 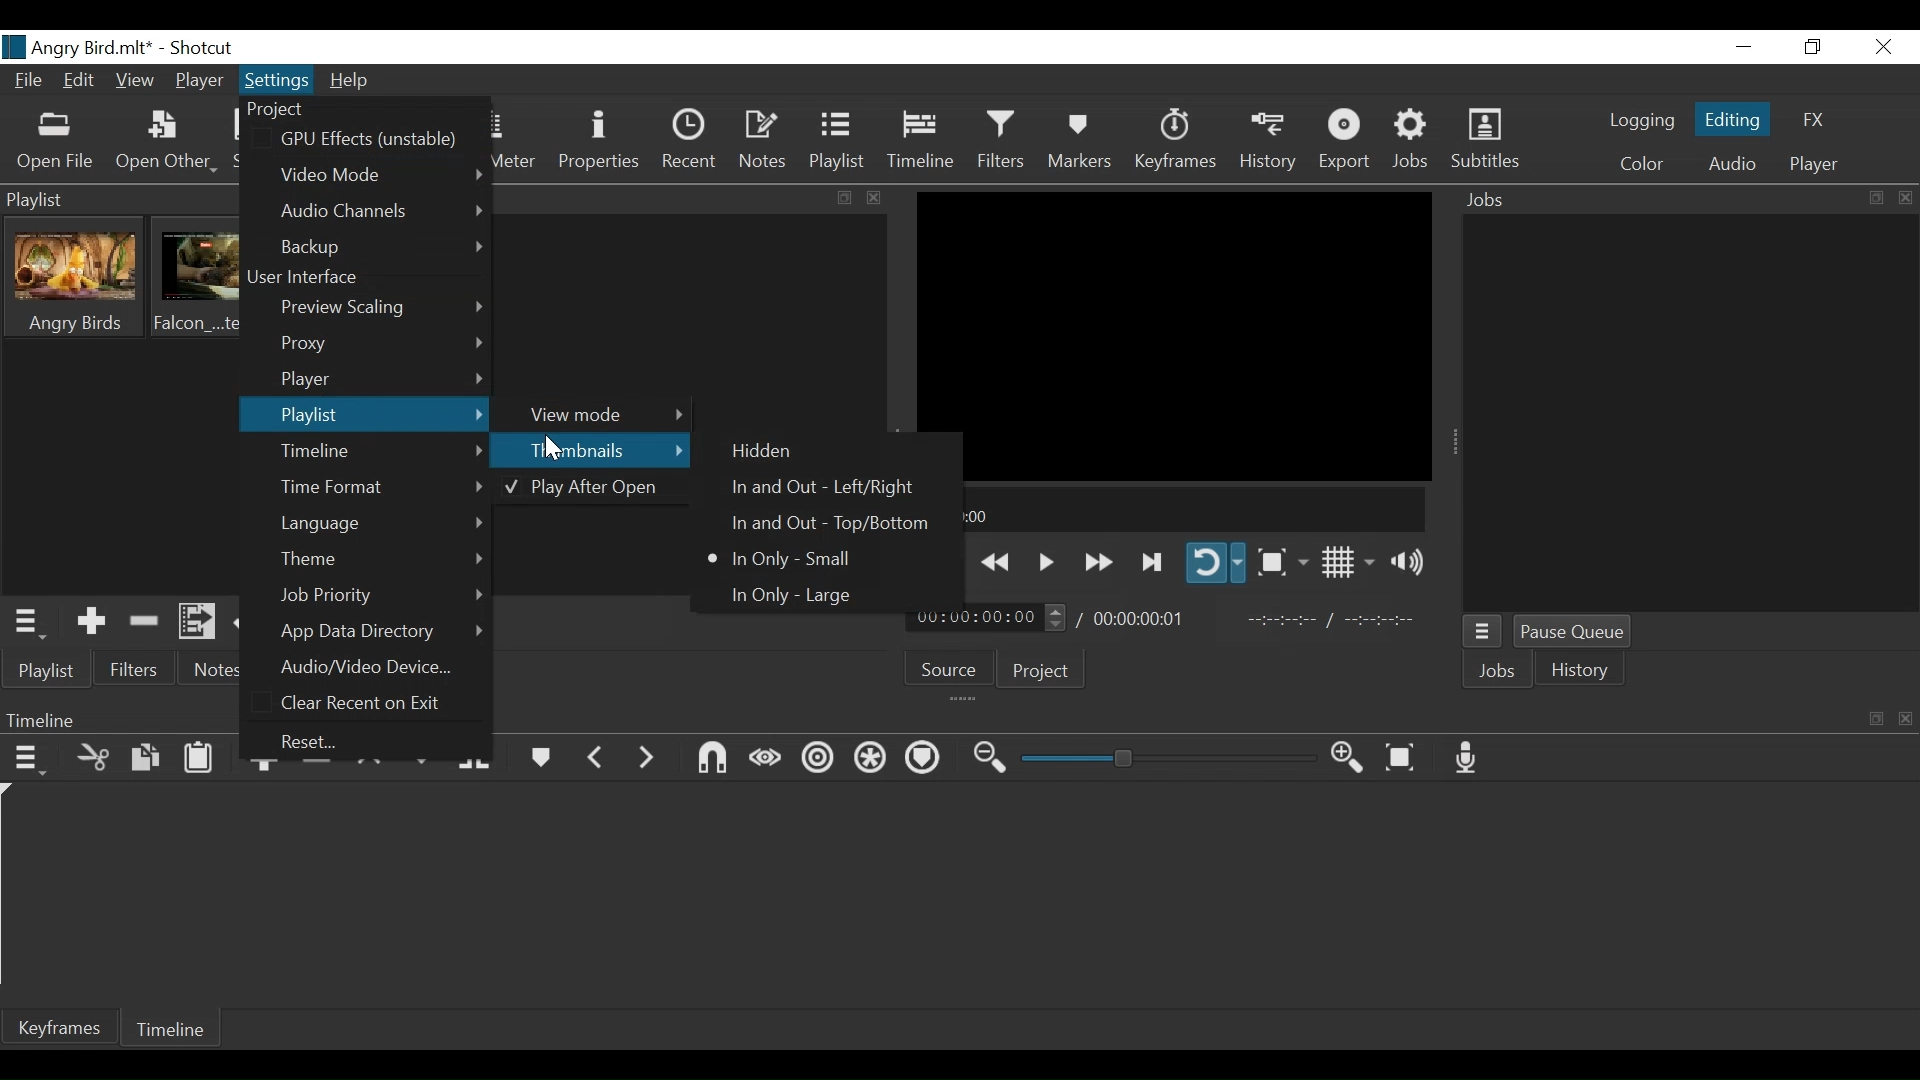 What do you see at coordinates (380, 345) in the screenshot?
I see `Proxy` at bounding box center [380, 345].